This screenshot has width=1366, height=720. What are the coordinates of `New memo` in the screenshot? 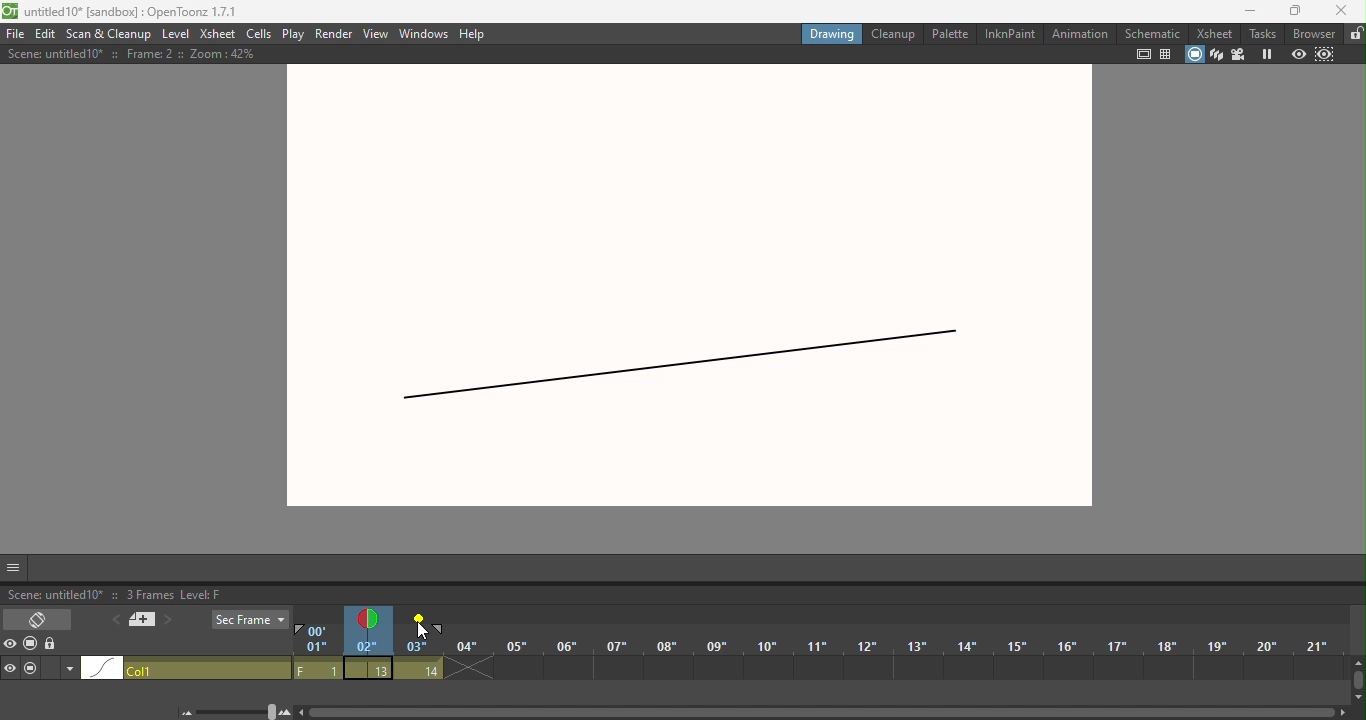 It's located at (140, 620).